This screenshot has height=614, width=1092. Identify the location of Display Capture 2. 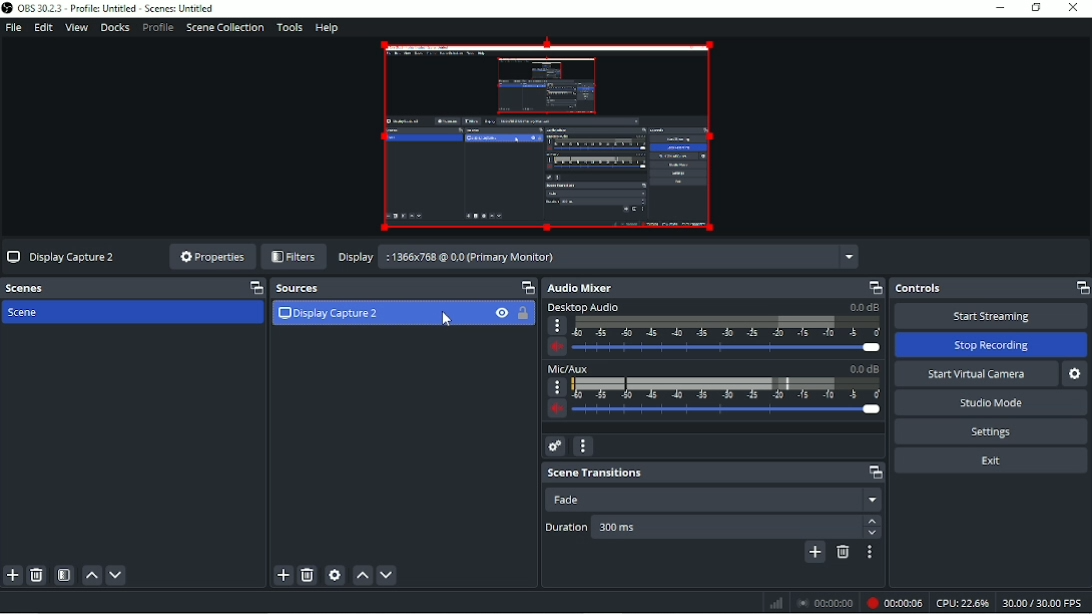
(64, 258).